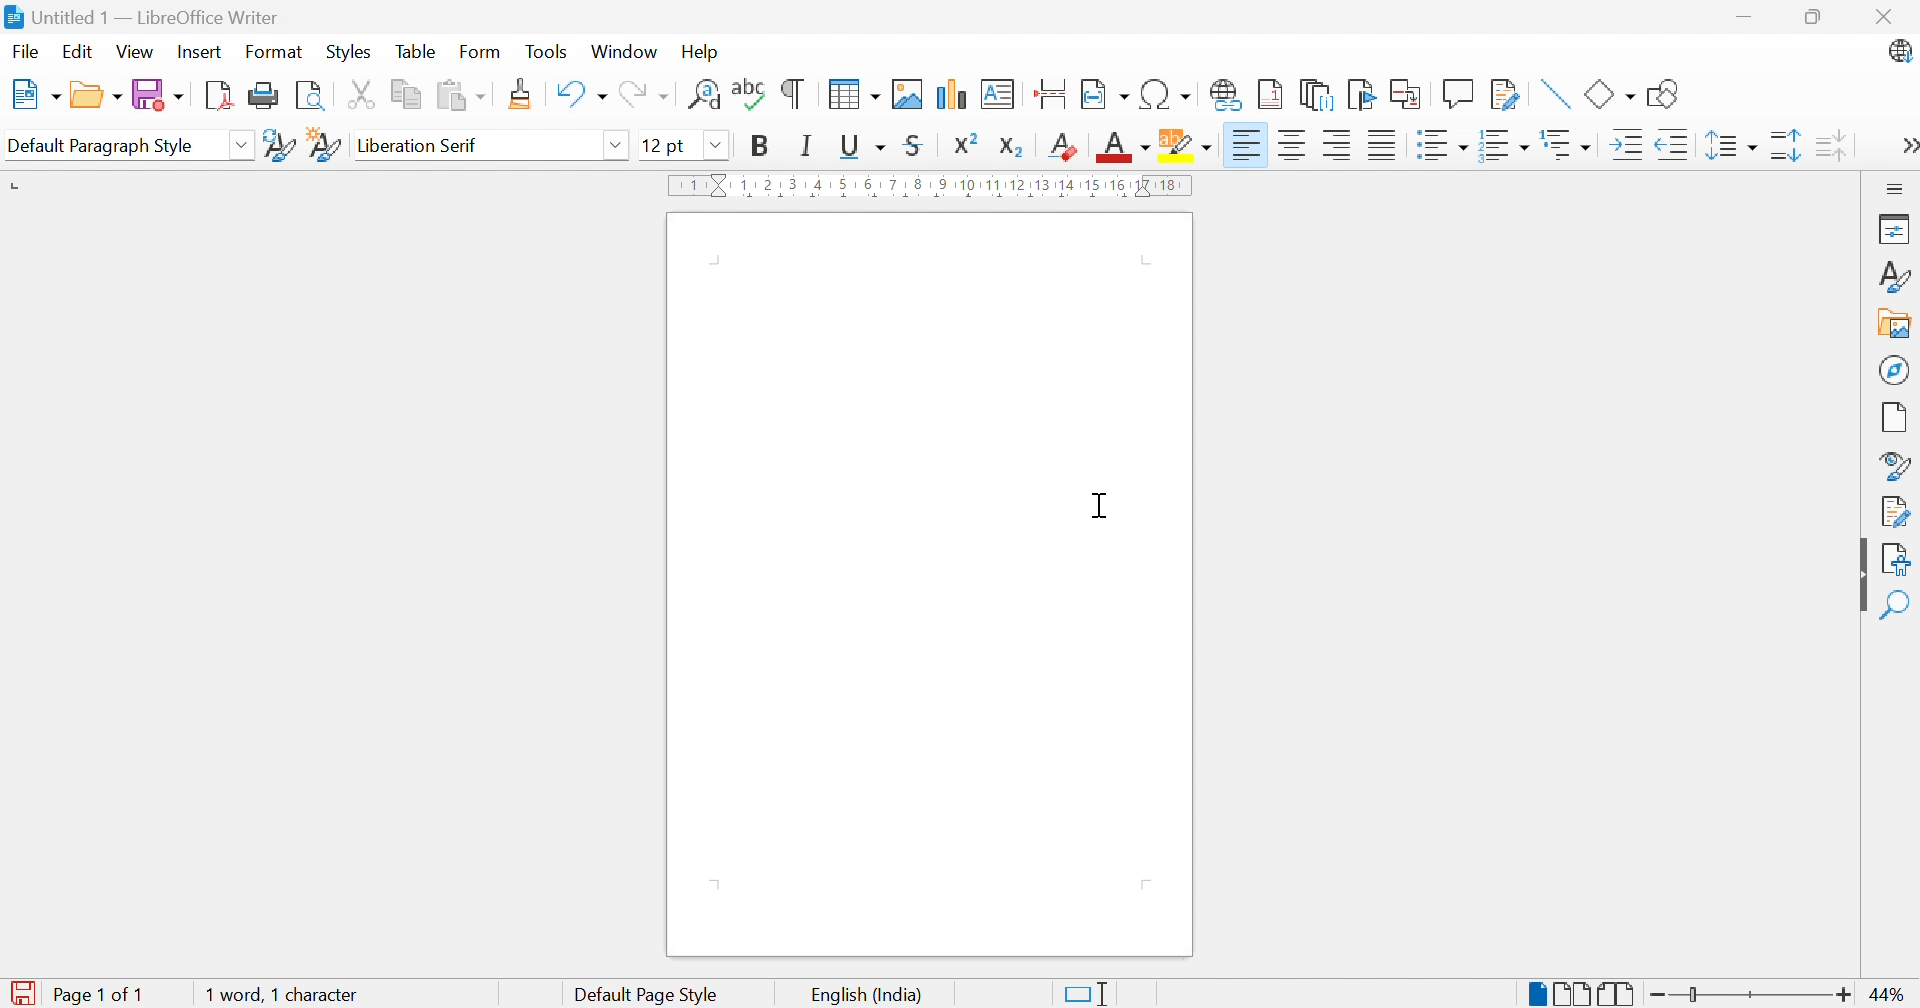 The image size is (1920, 1008). I want to click on New style from selection, so click(324, 146).